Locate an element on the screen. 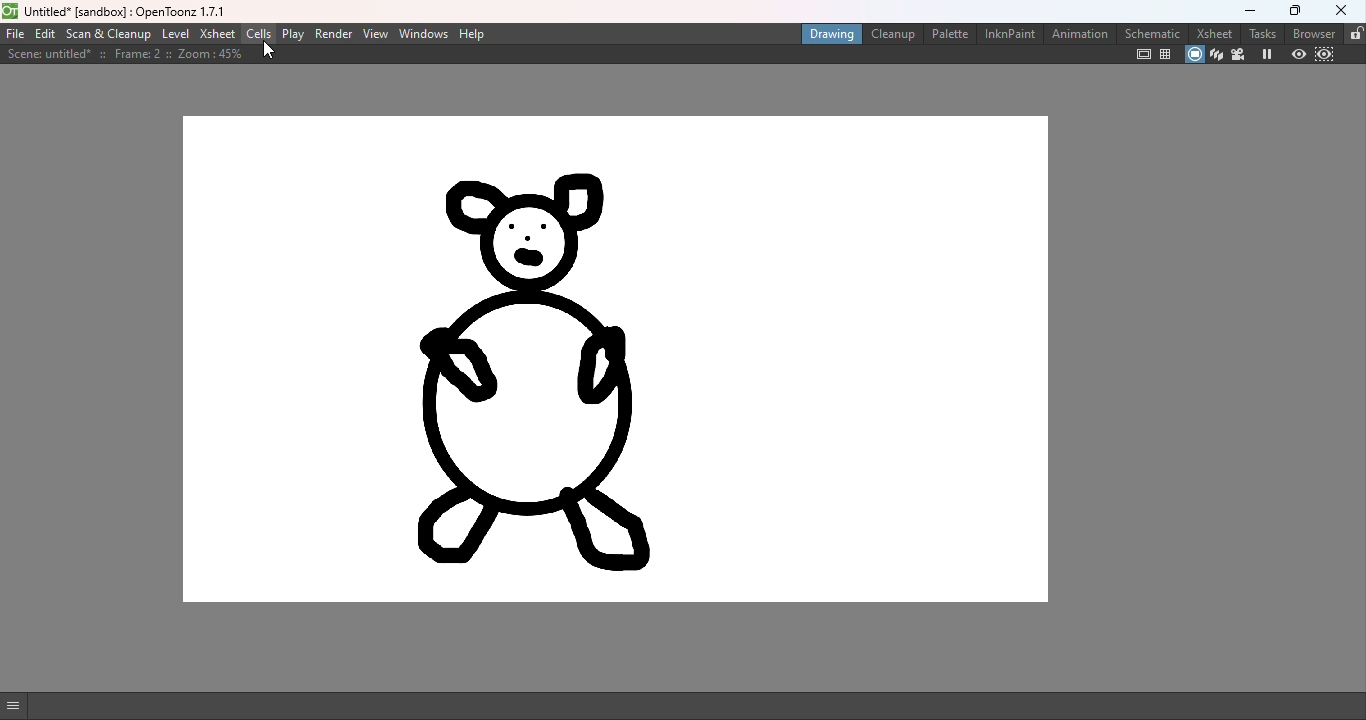 This screenshot has width=1366, height=720. Schematic is located at coordinates (1153, 33).